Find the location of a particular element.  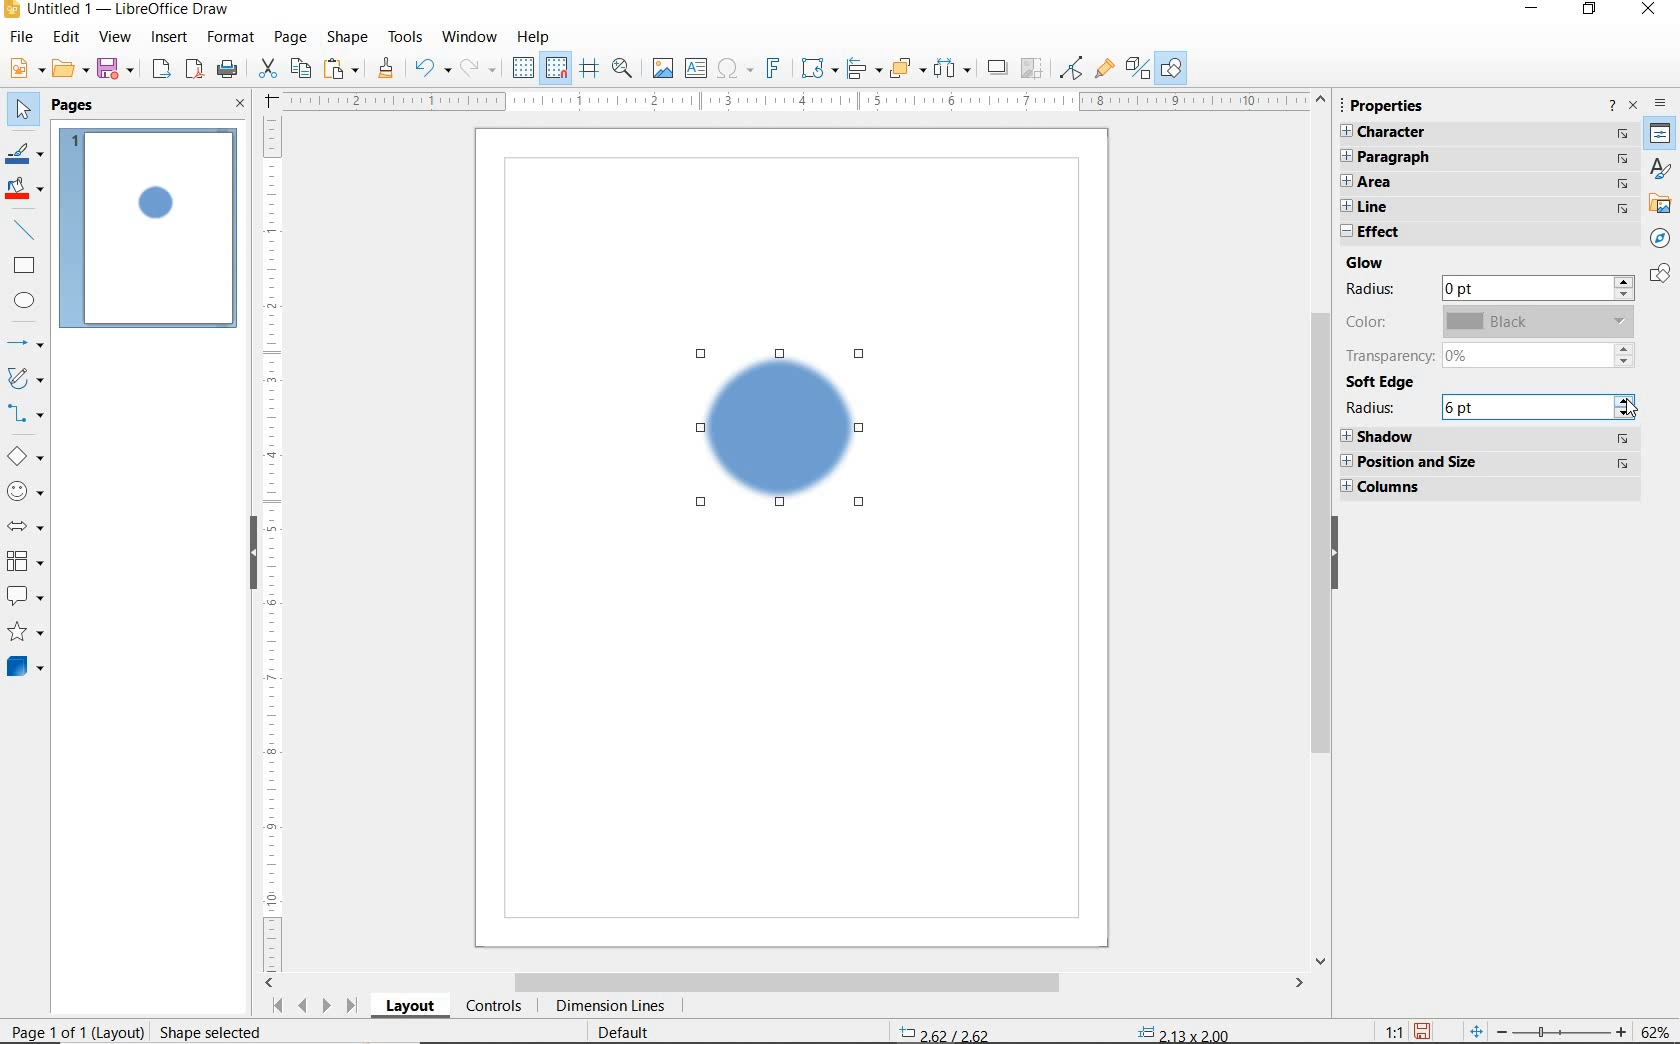

PRINT is located at coordinates (227, 69).